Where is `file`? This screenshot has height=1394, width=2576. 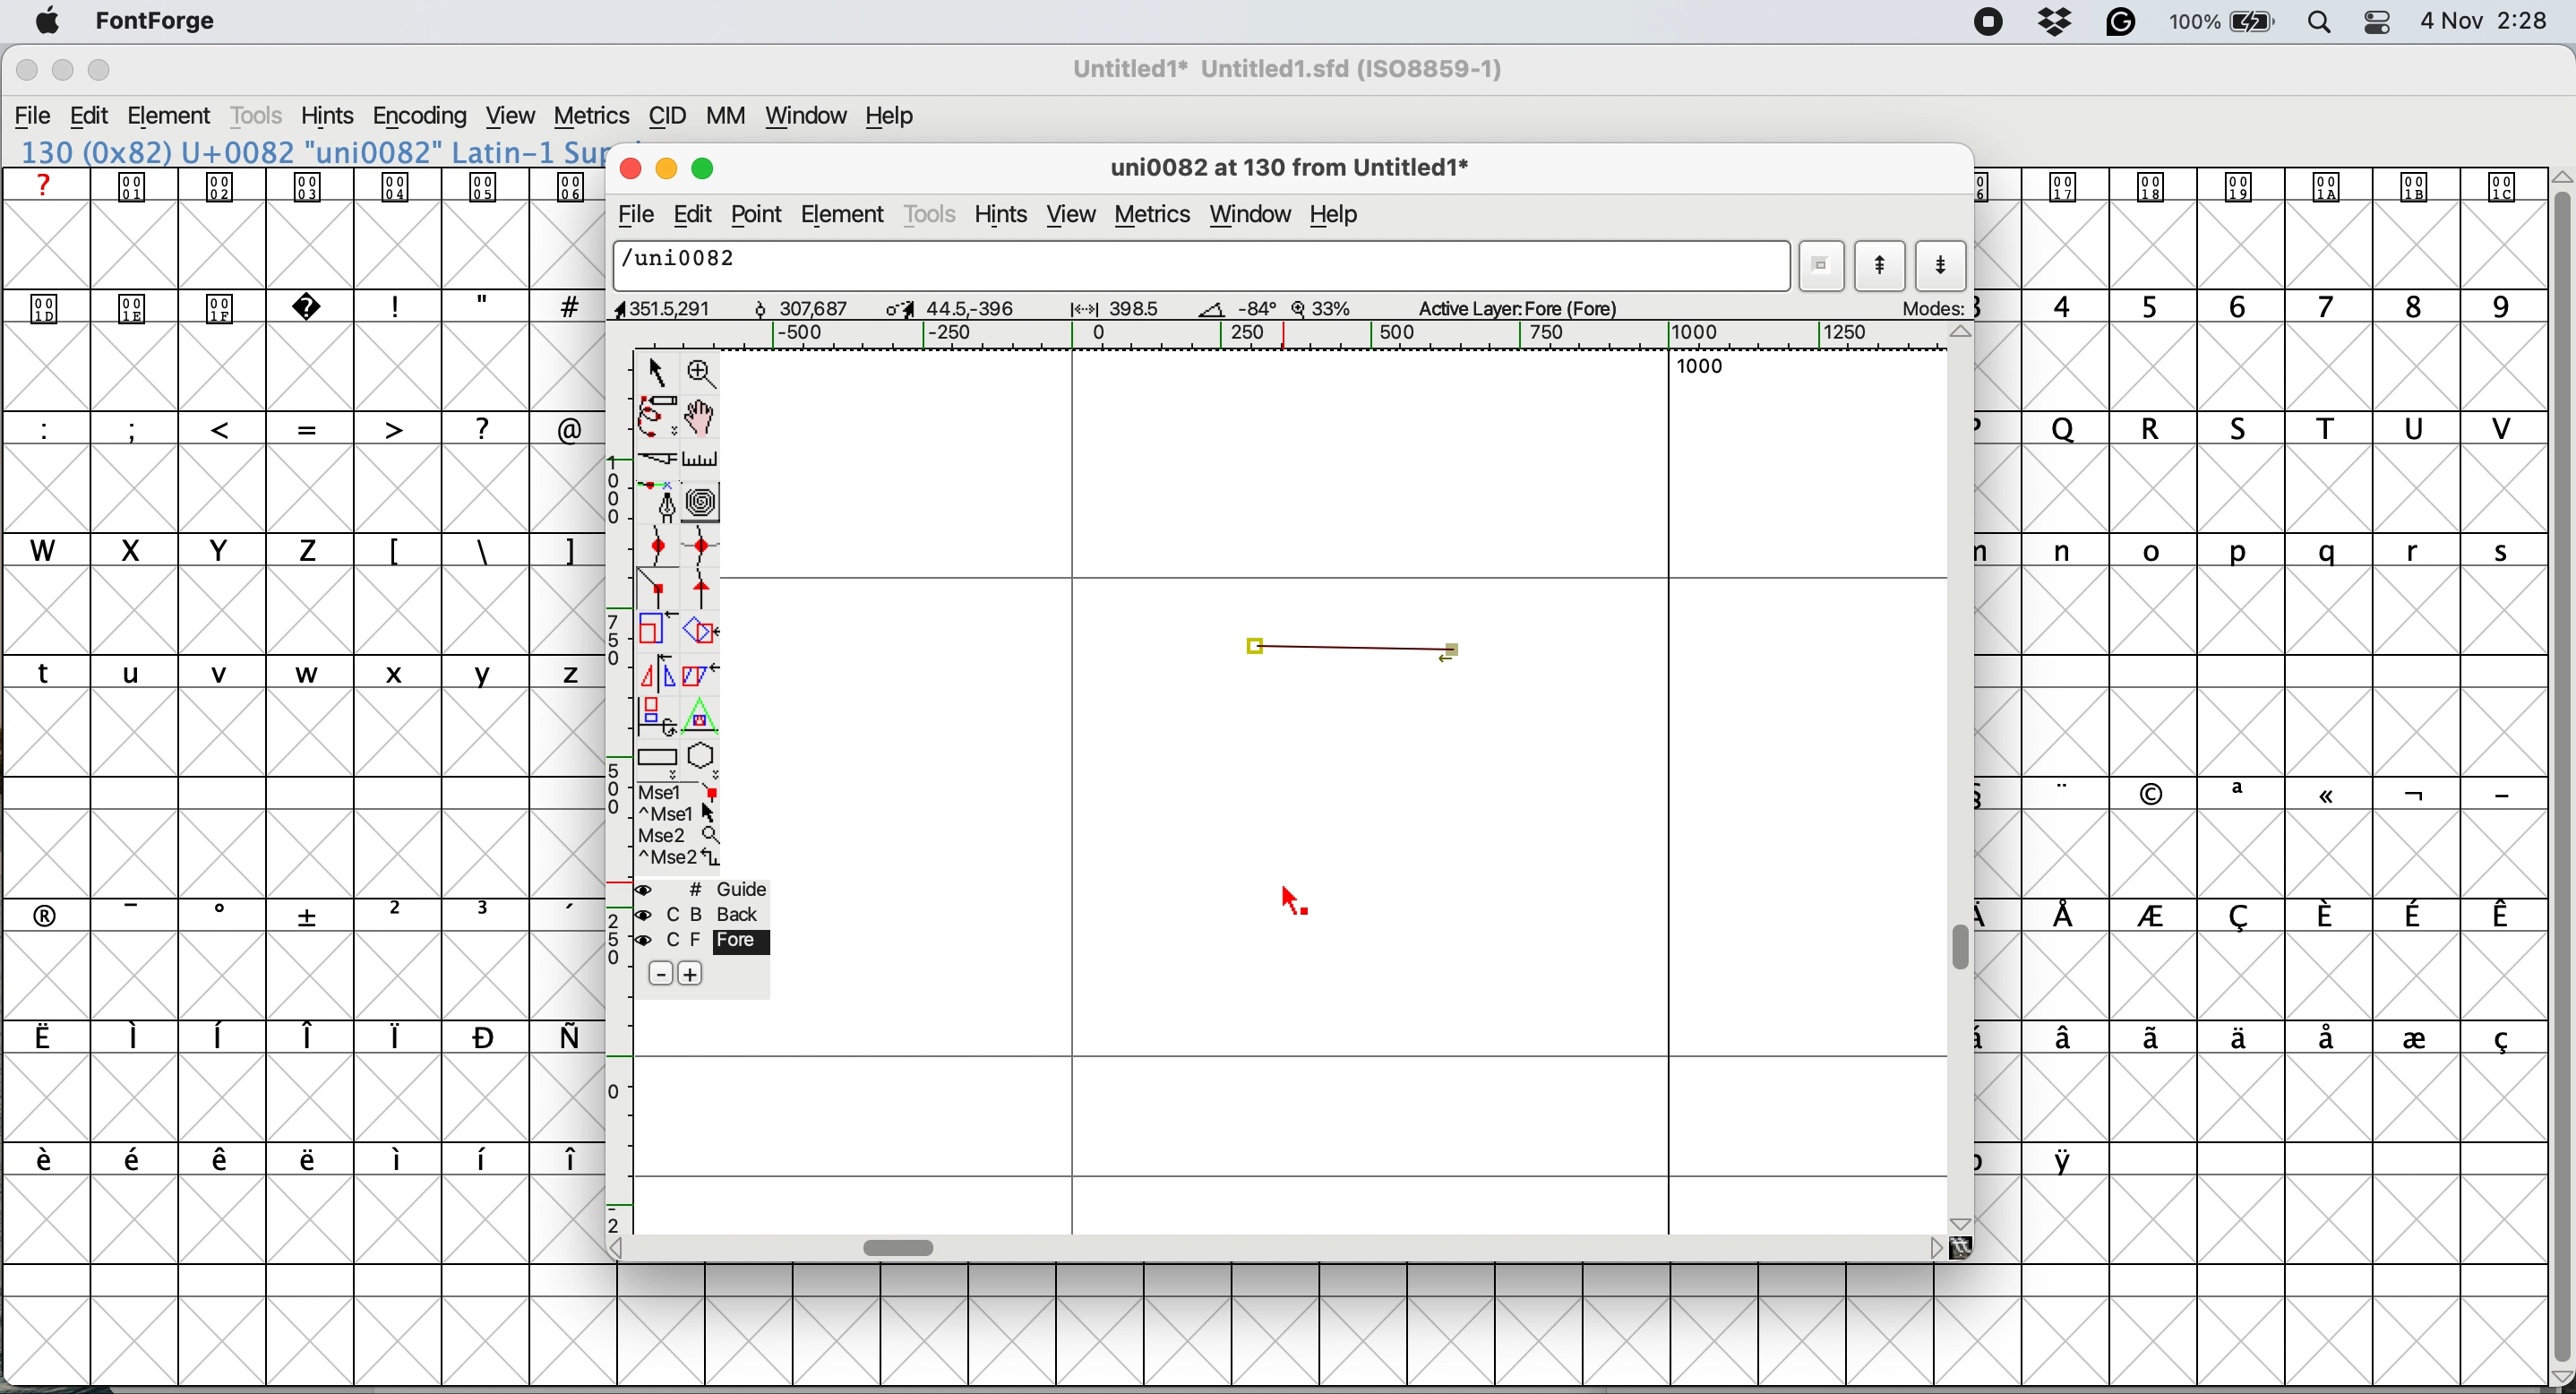 file is located at coordinates (34, 116).